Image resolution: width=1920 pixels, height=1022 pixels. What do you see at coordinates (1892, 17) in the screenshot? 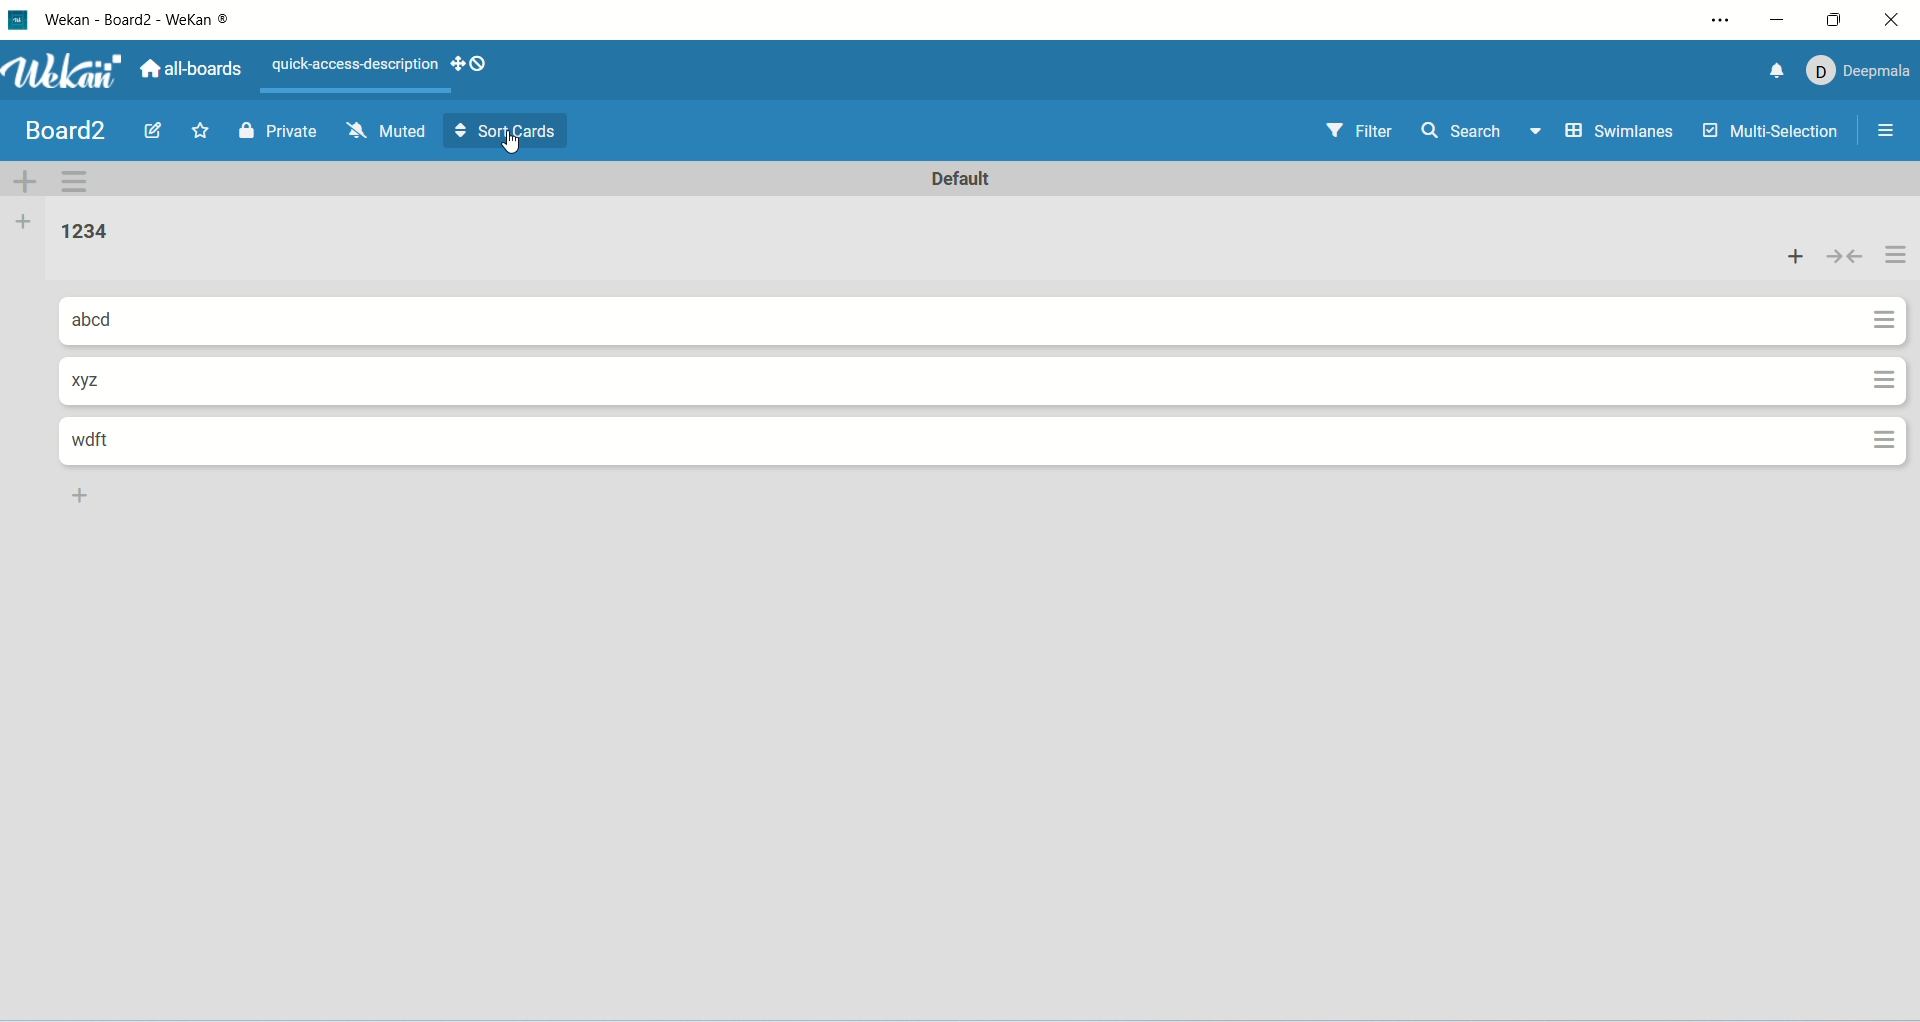
I see `close` at bounding box center [1892, 17].